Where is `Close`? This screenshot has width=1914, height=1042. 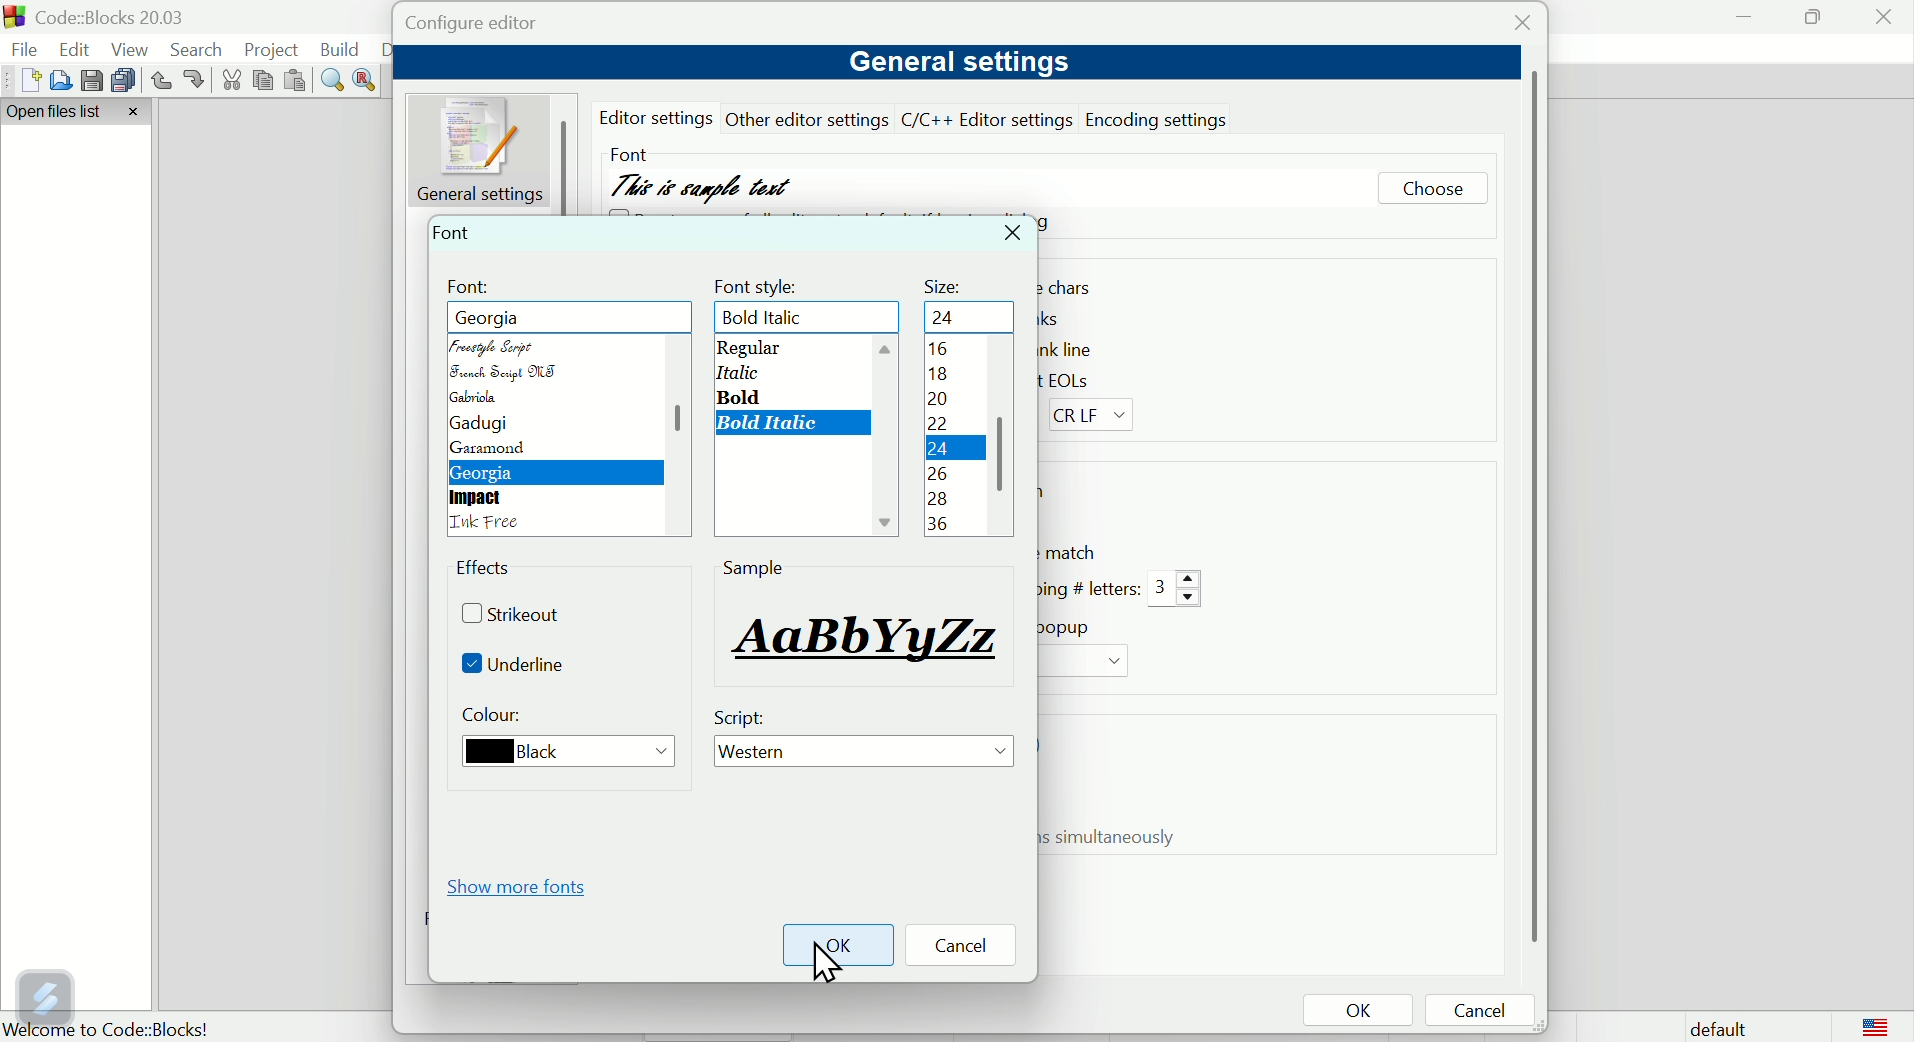
Close is located at coordinates (1517, 27).